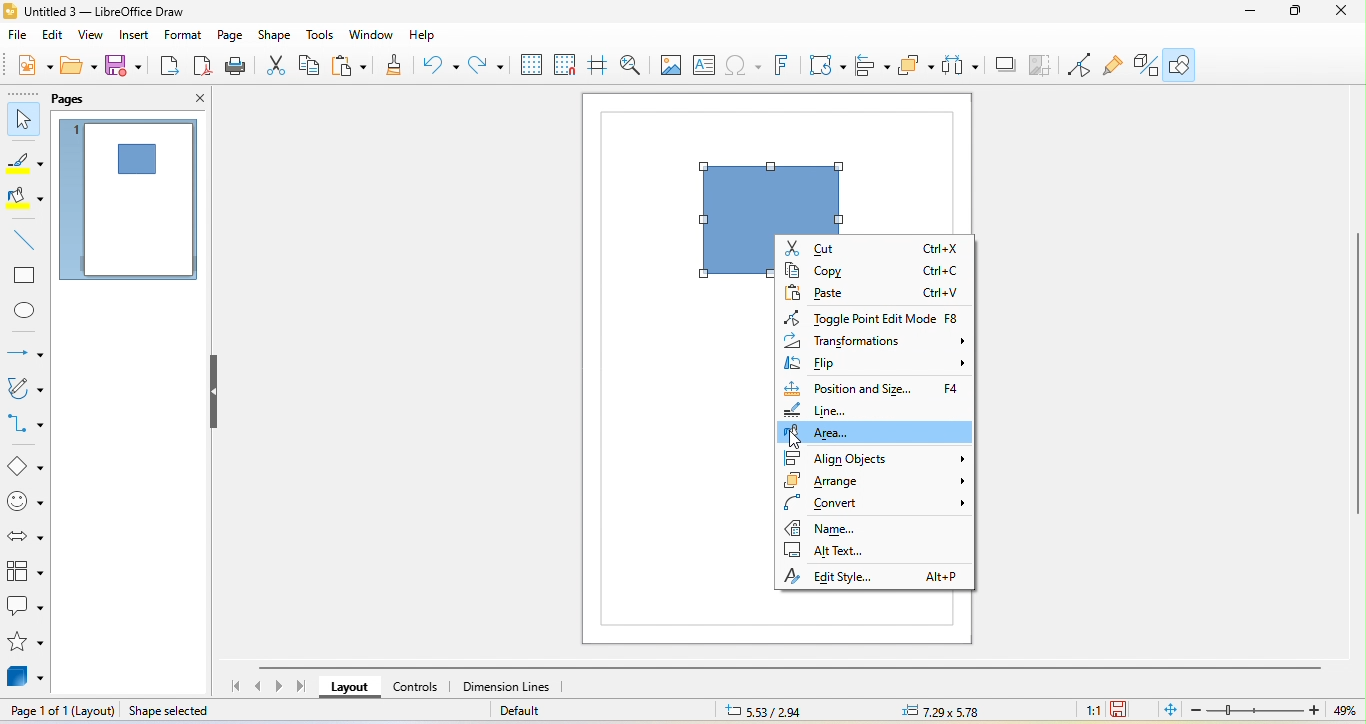  What do you see at coordinates (26, 312) in the screenshot?
I see `ellipse` at bounding box center [26, 312].